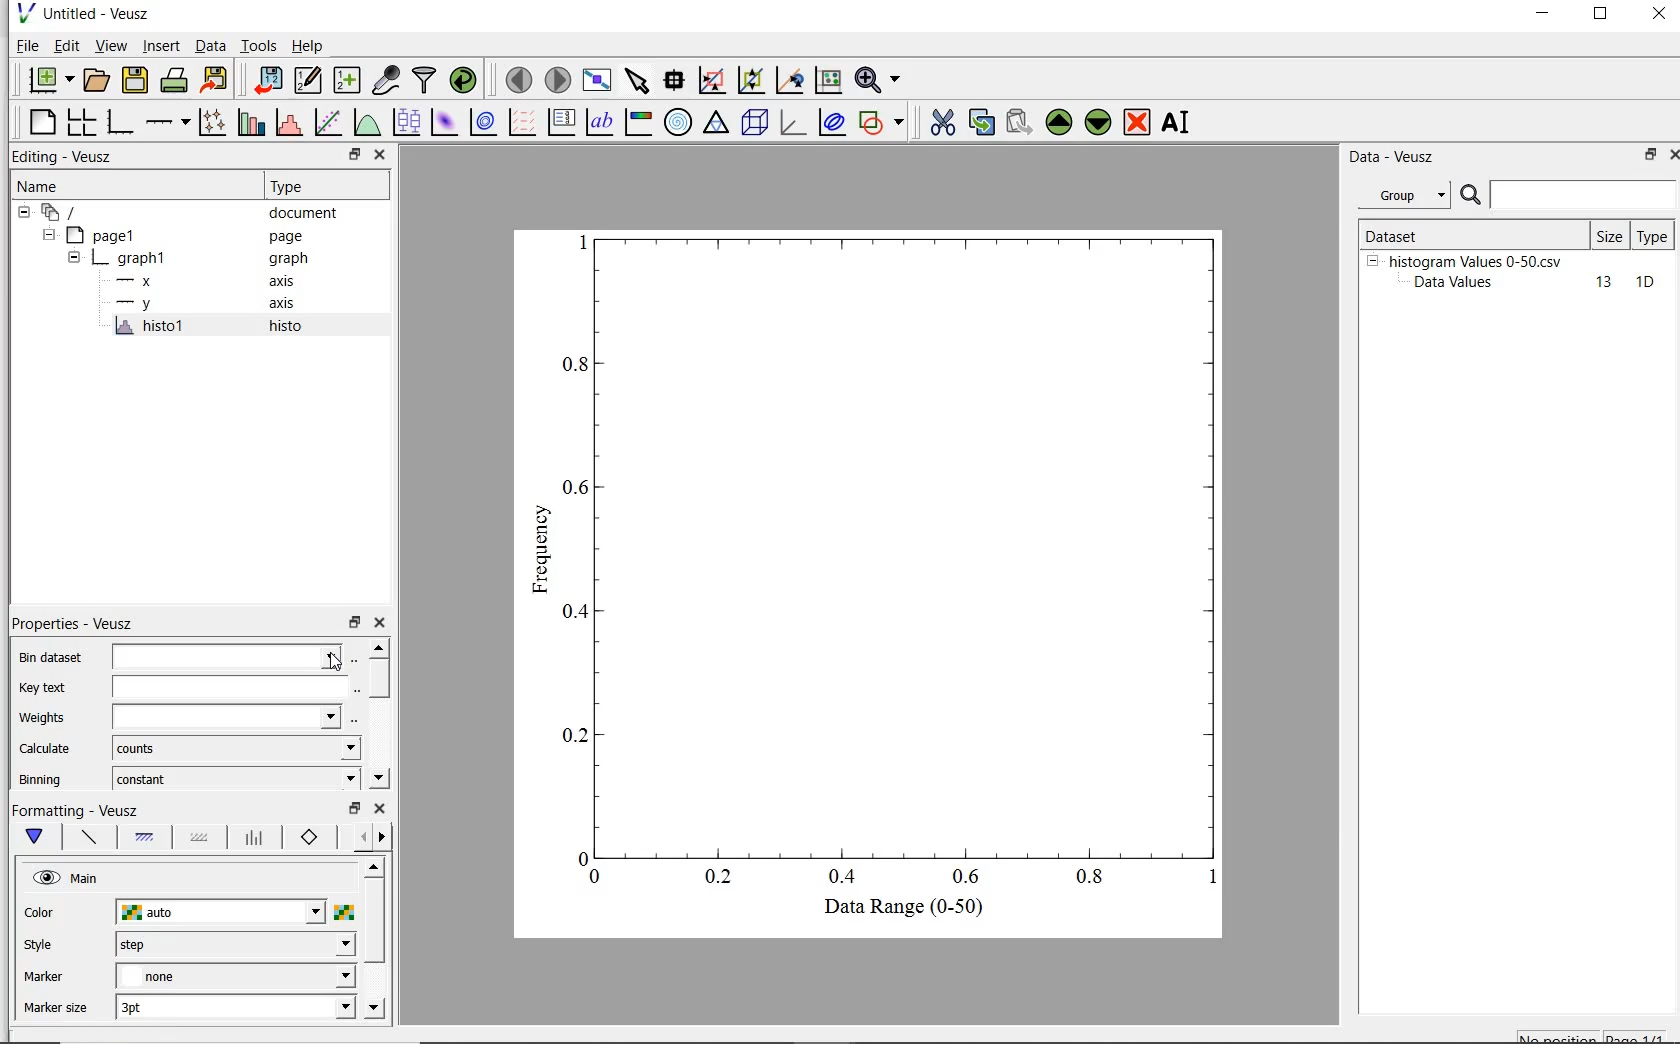 Image resolution: width=1680 pixels, height=1044 pixels. Describe the element at coordinates (425, 80) in the screenshot. I see `filter data` at that location.